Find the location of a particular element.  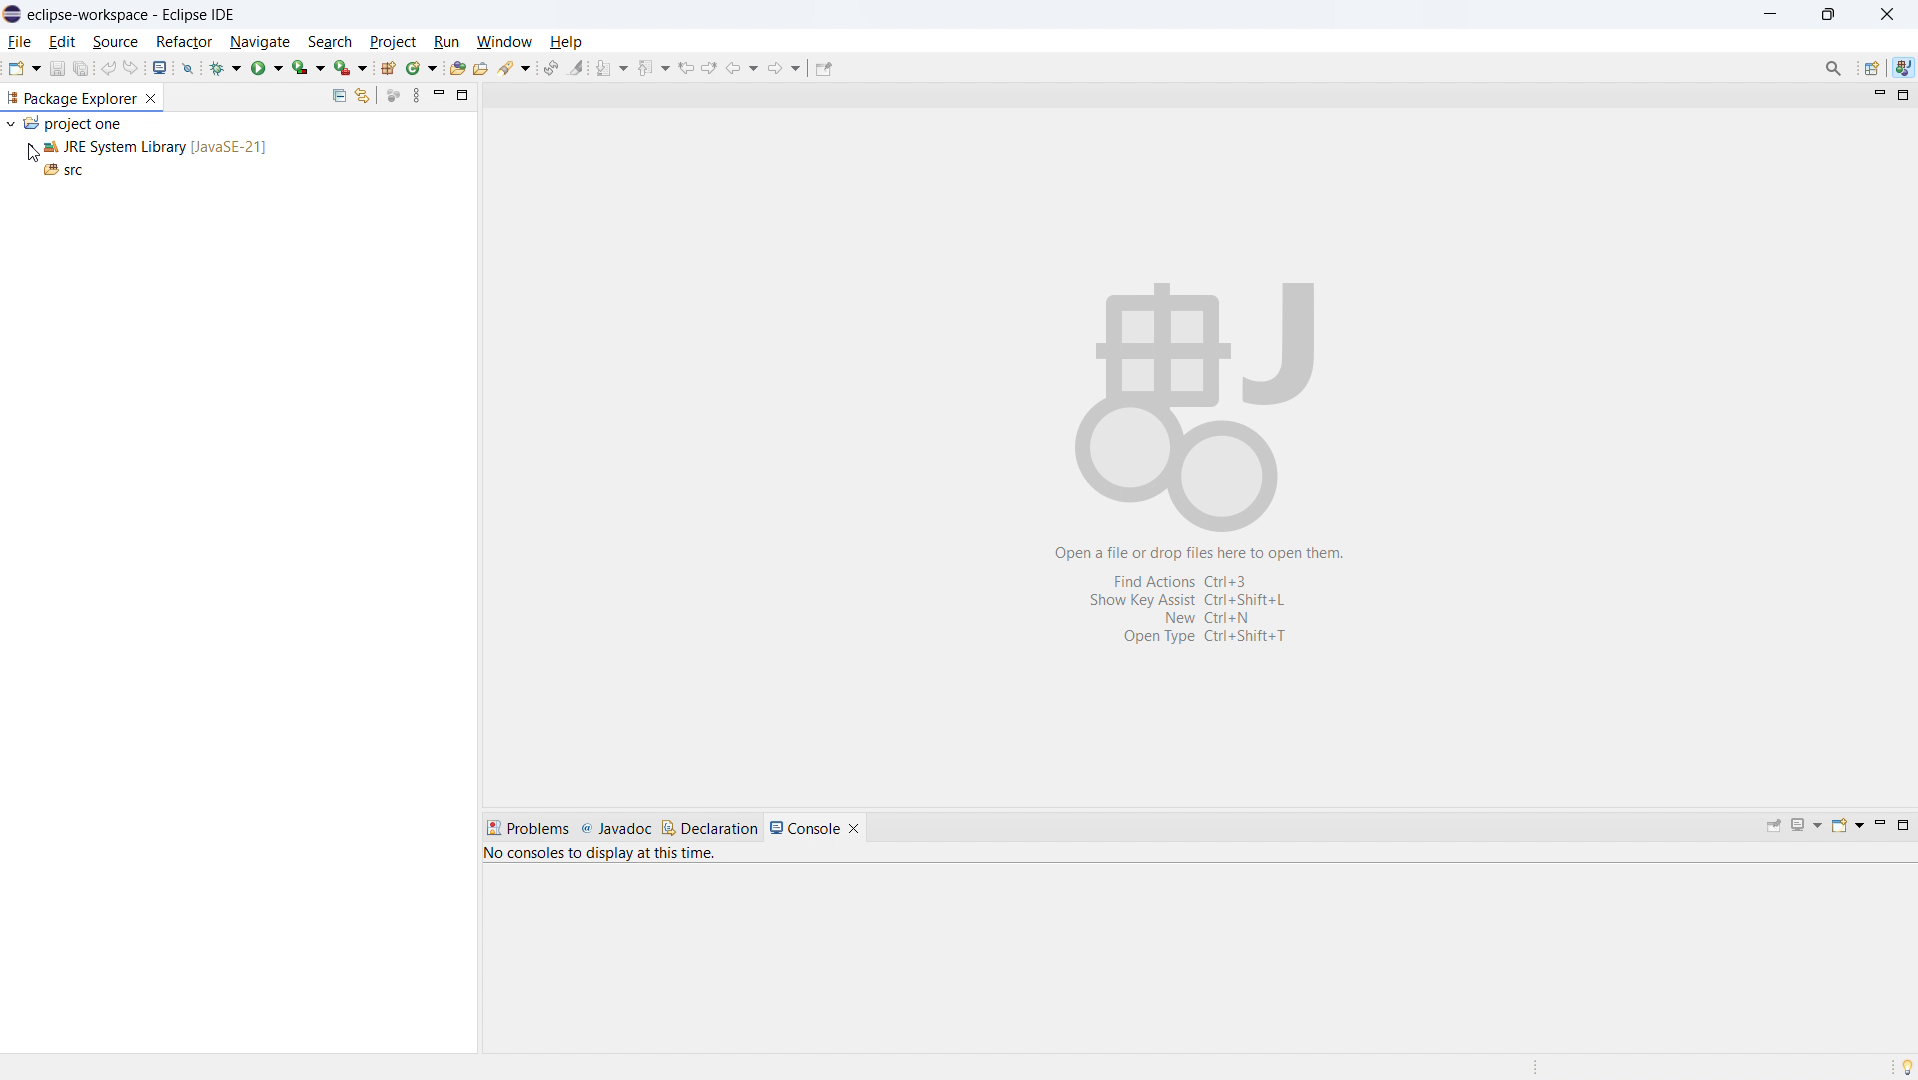

Cursor is located at coordinates (32, 152).